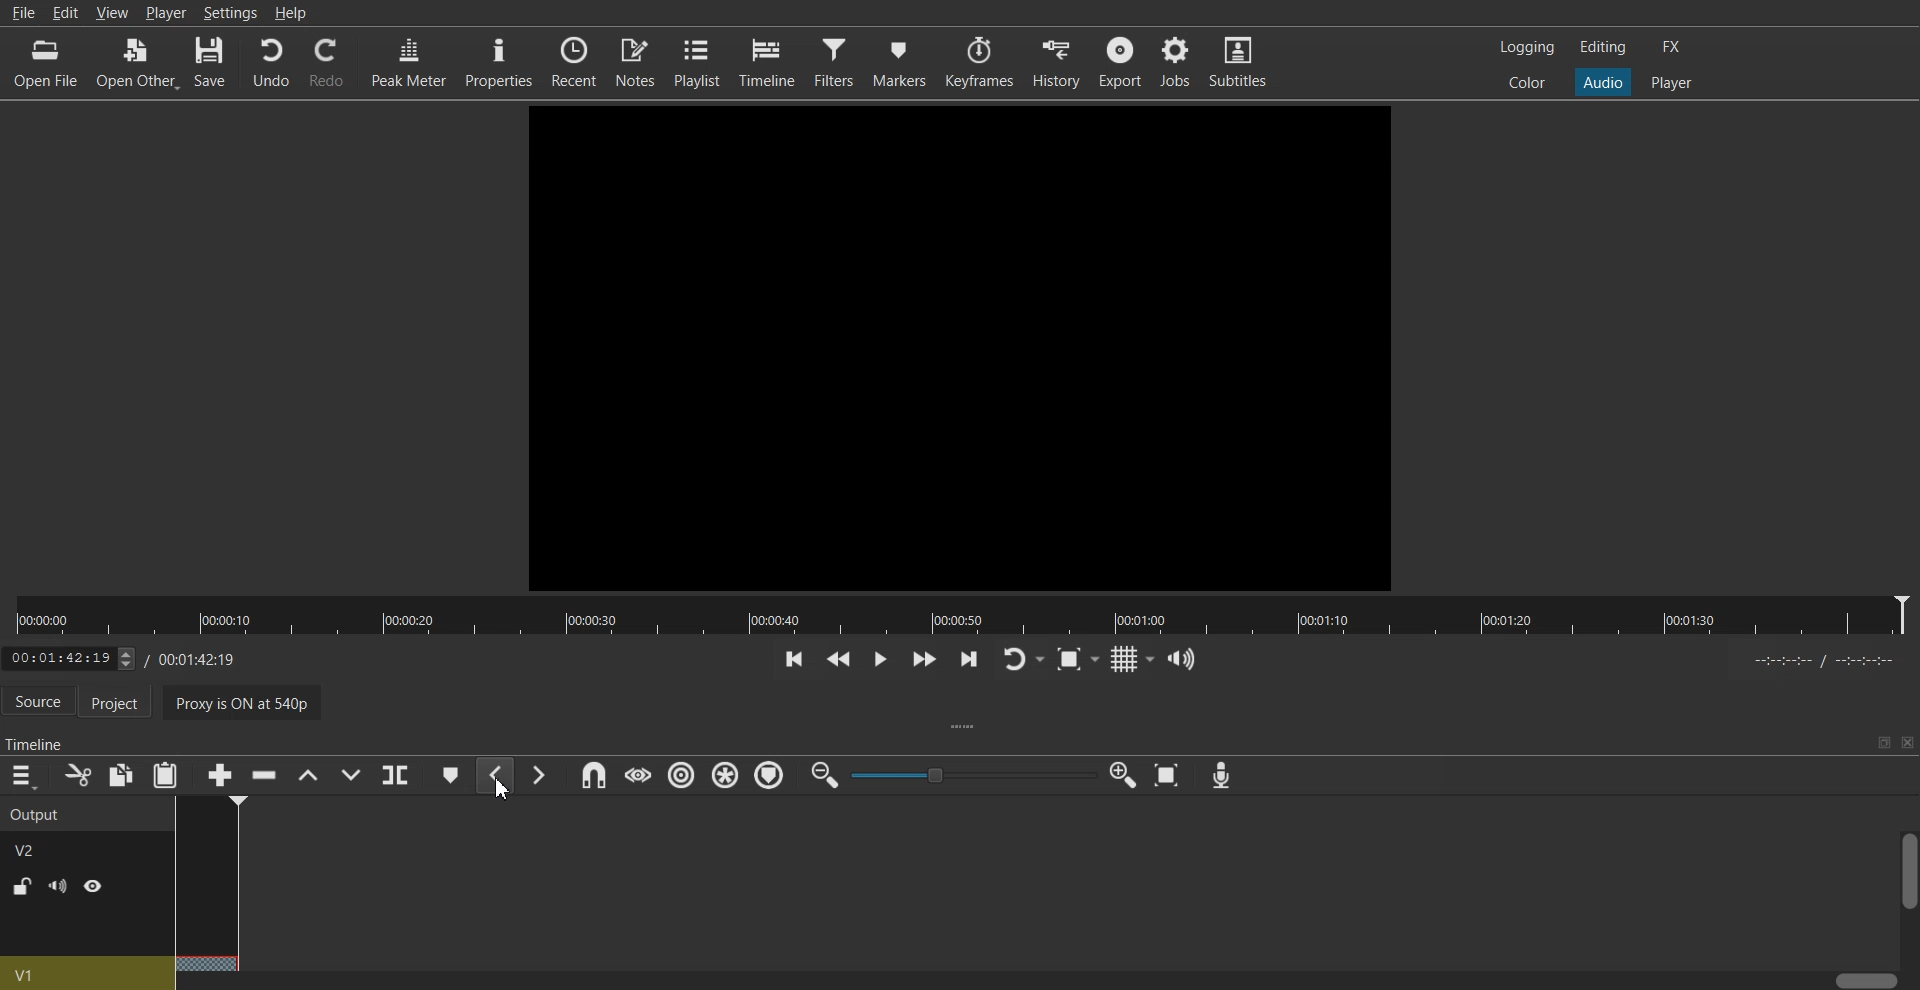 The width and height of the screenshot is (1920, 990). I want to click on Toggle Zoom, so click(1079, 660).